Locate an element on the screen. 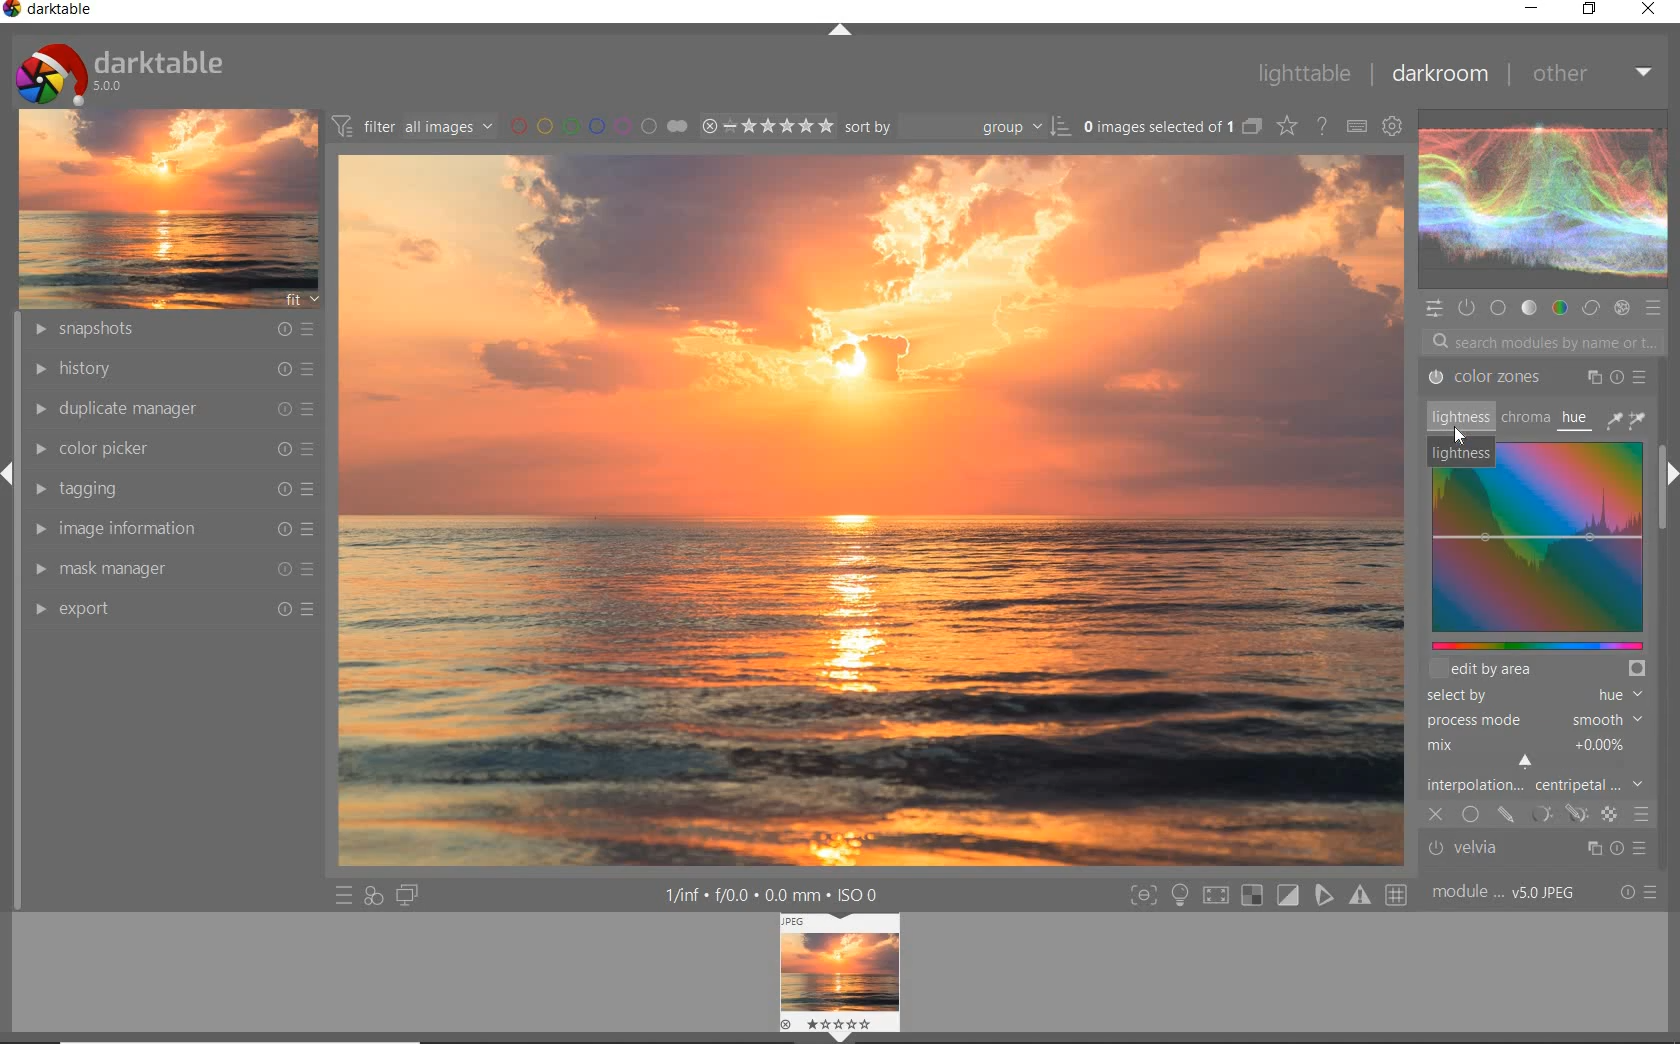 The width and height of the screenshot is (1680, 1044). PRESET is located at coordinates (1657, 313).